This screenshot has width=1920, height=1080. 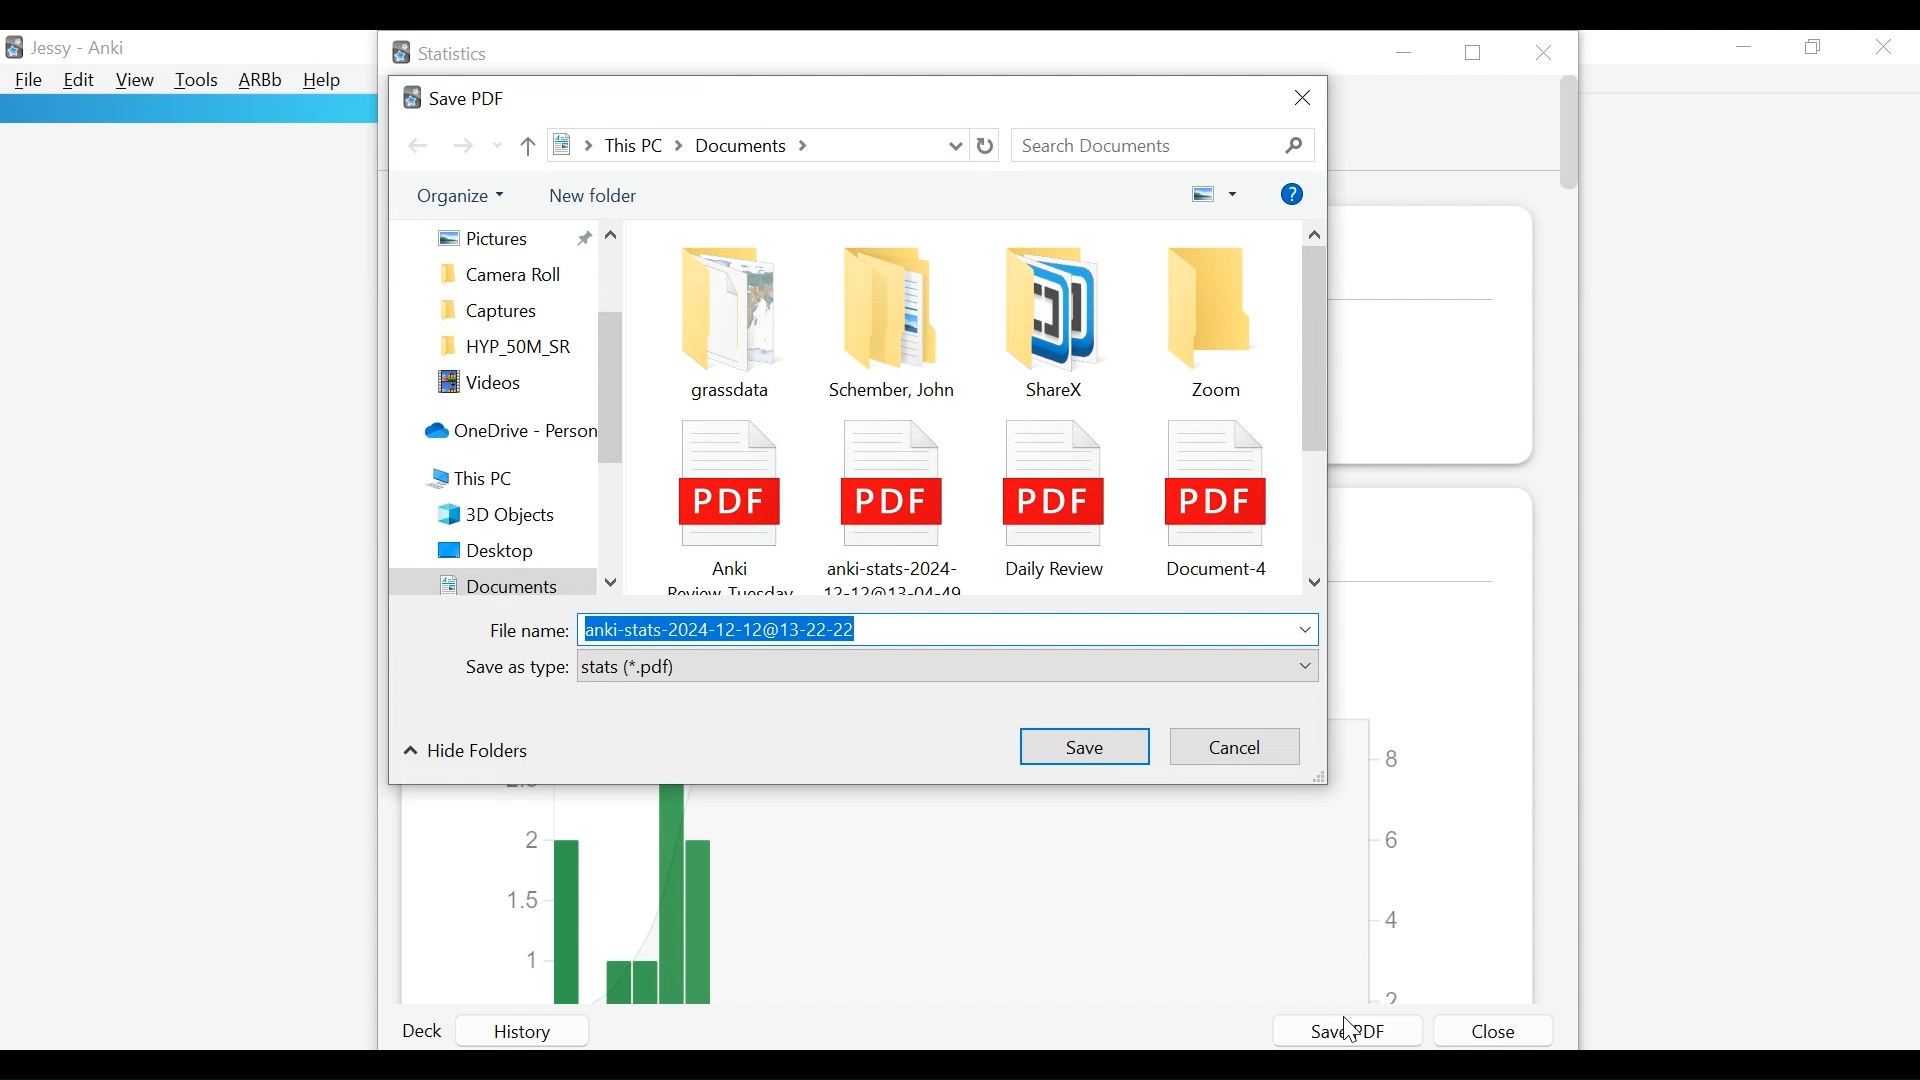 I want to click on Tools, so click(x=196, y=82).